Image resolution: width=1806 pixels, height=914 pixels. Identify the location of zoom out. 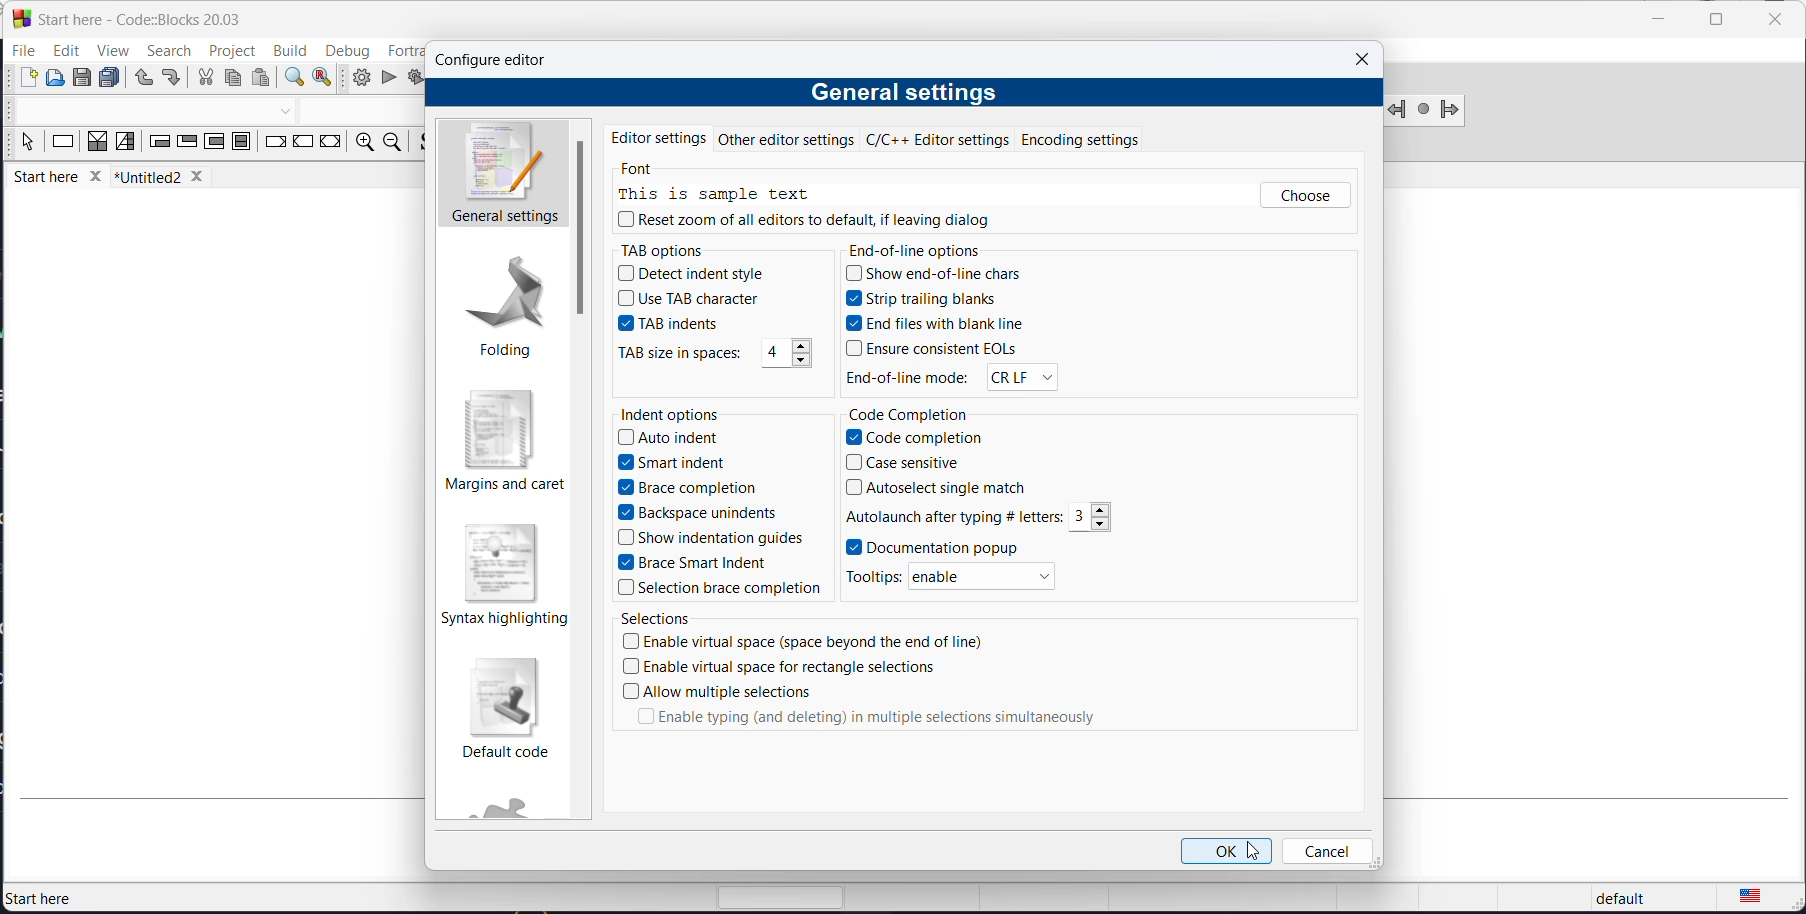
(392, 144).